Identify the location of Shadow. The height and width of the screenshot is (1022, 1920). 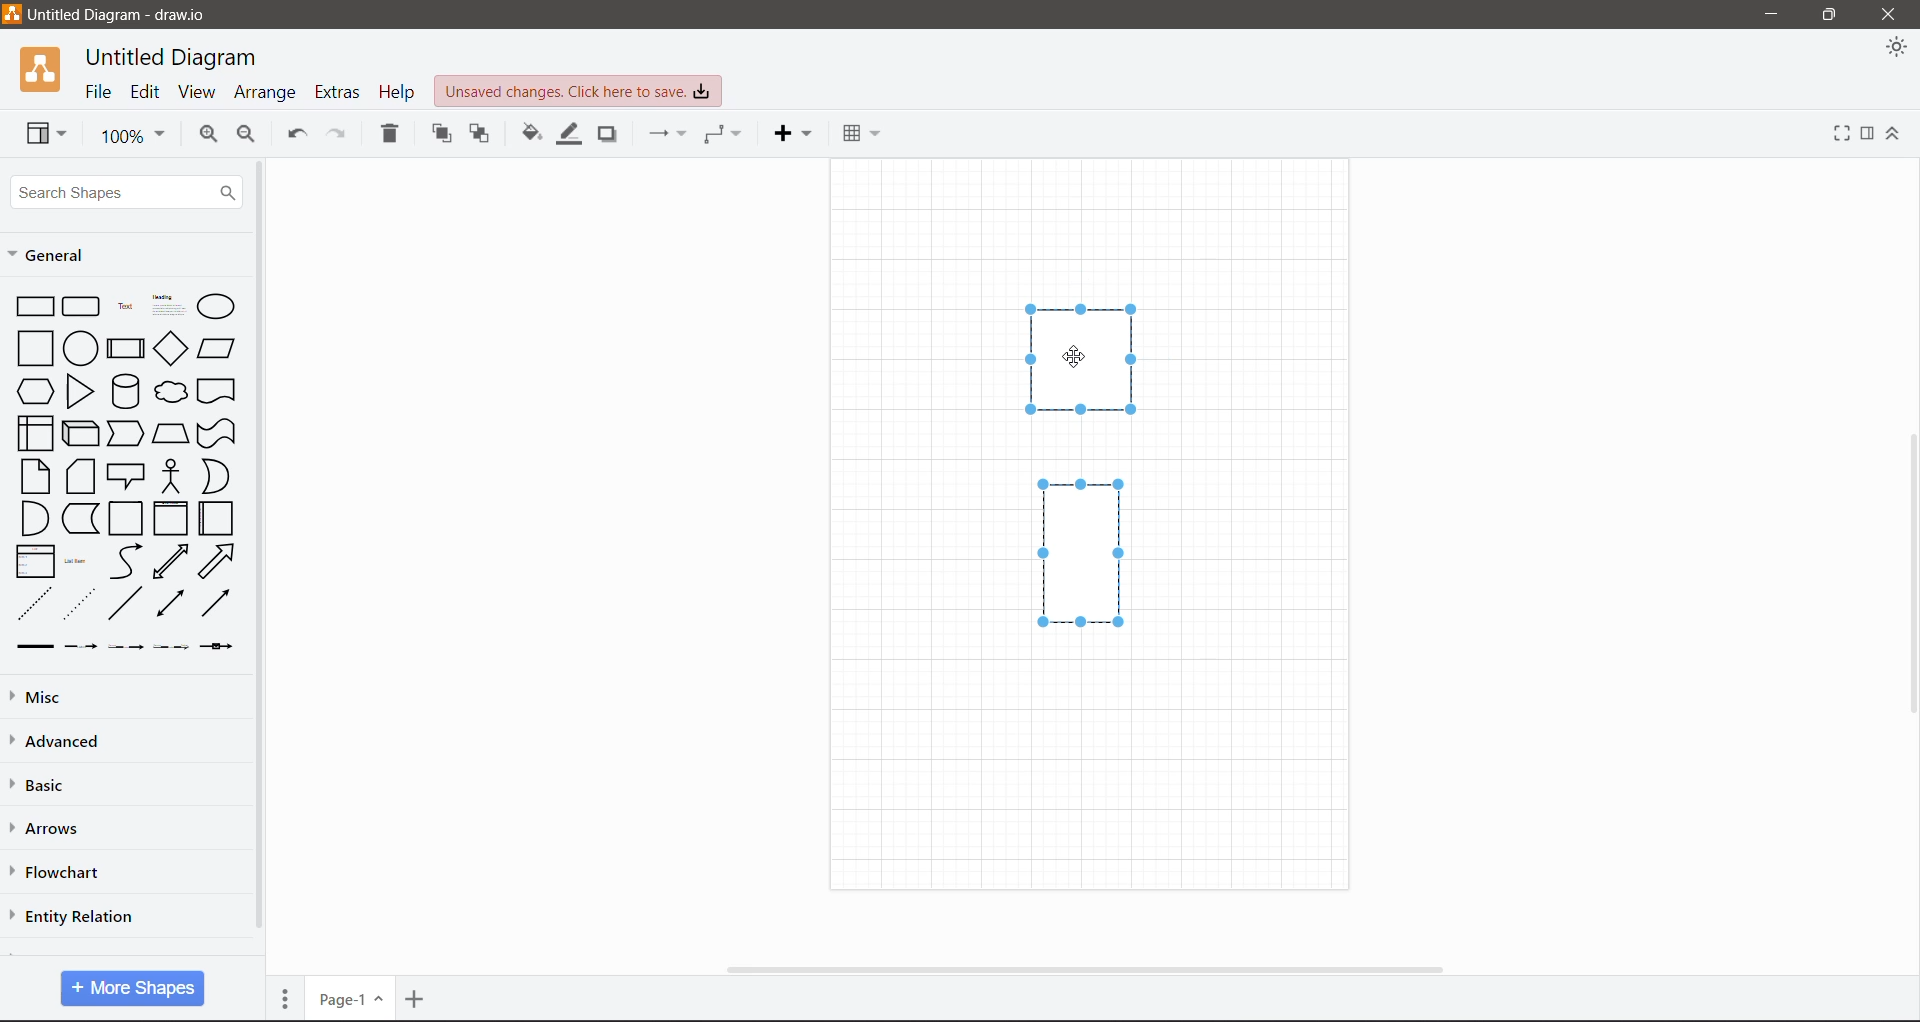
(606, 137).